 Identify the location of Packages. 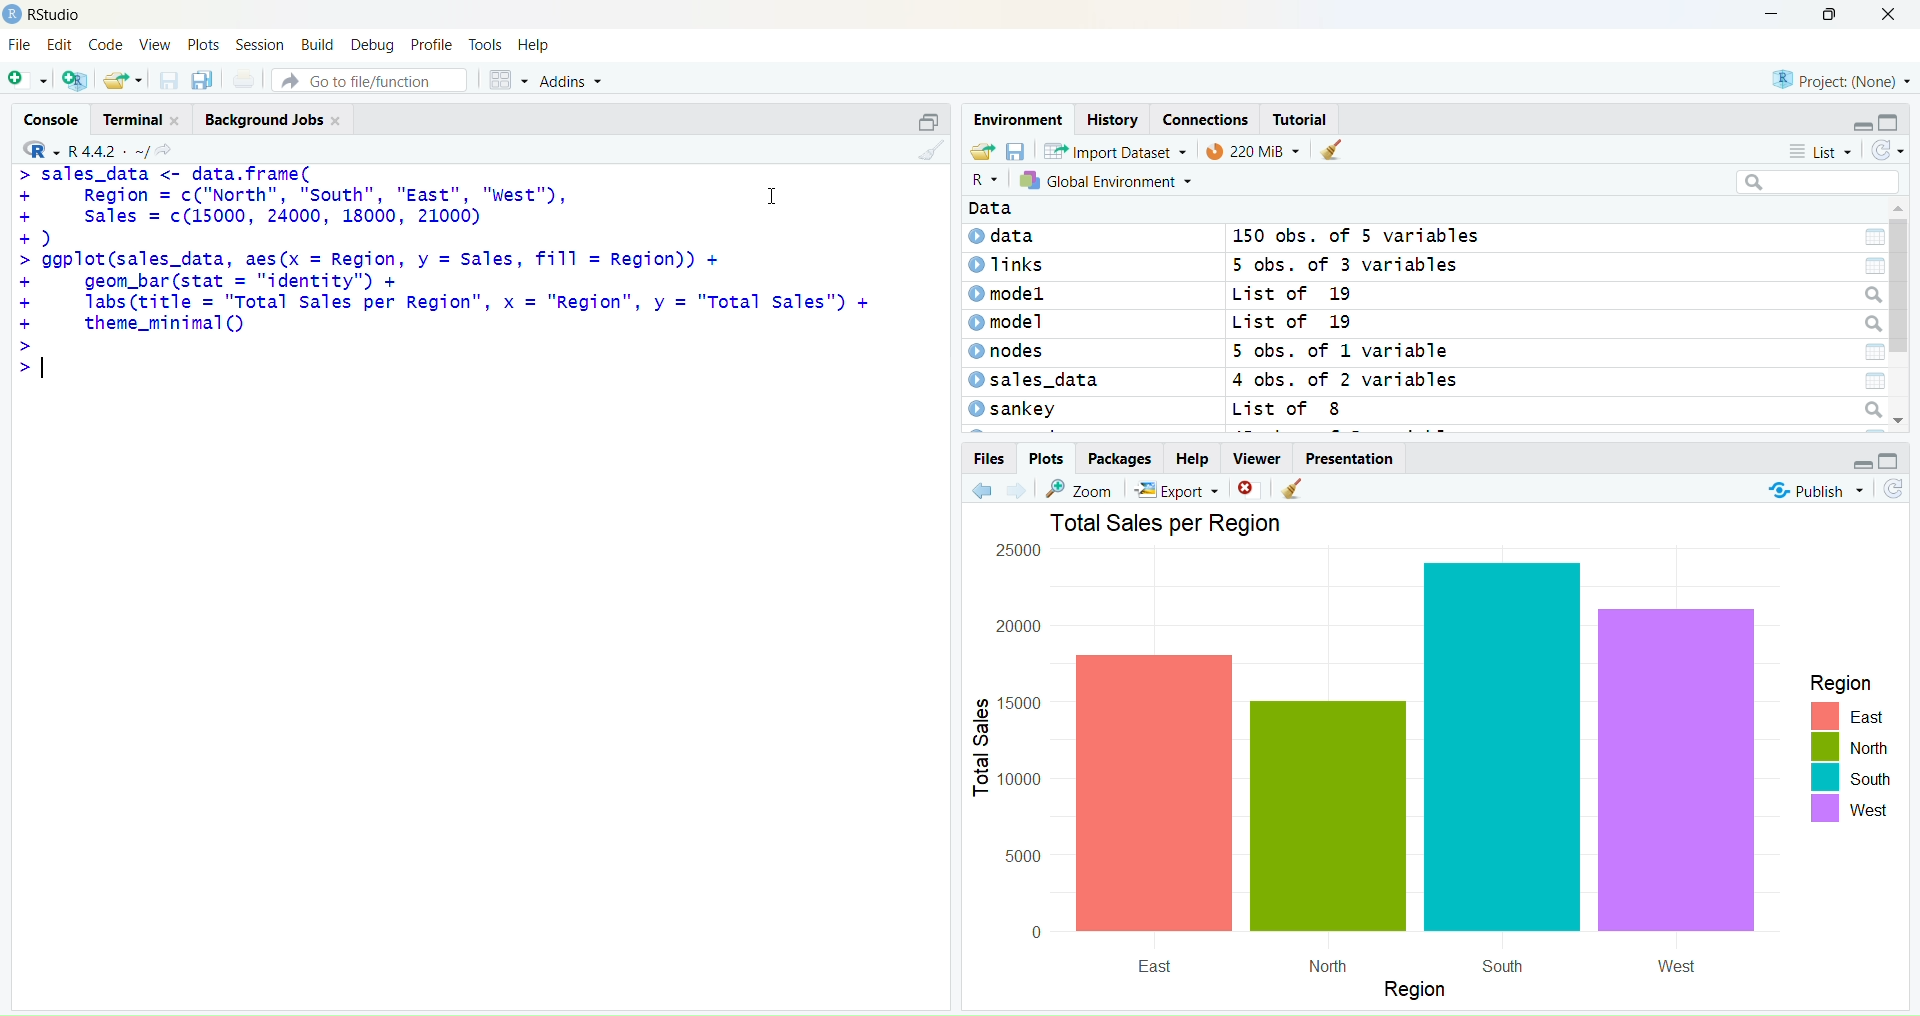
(1125, 460).